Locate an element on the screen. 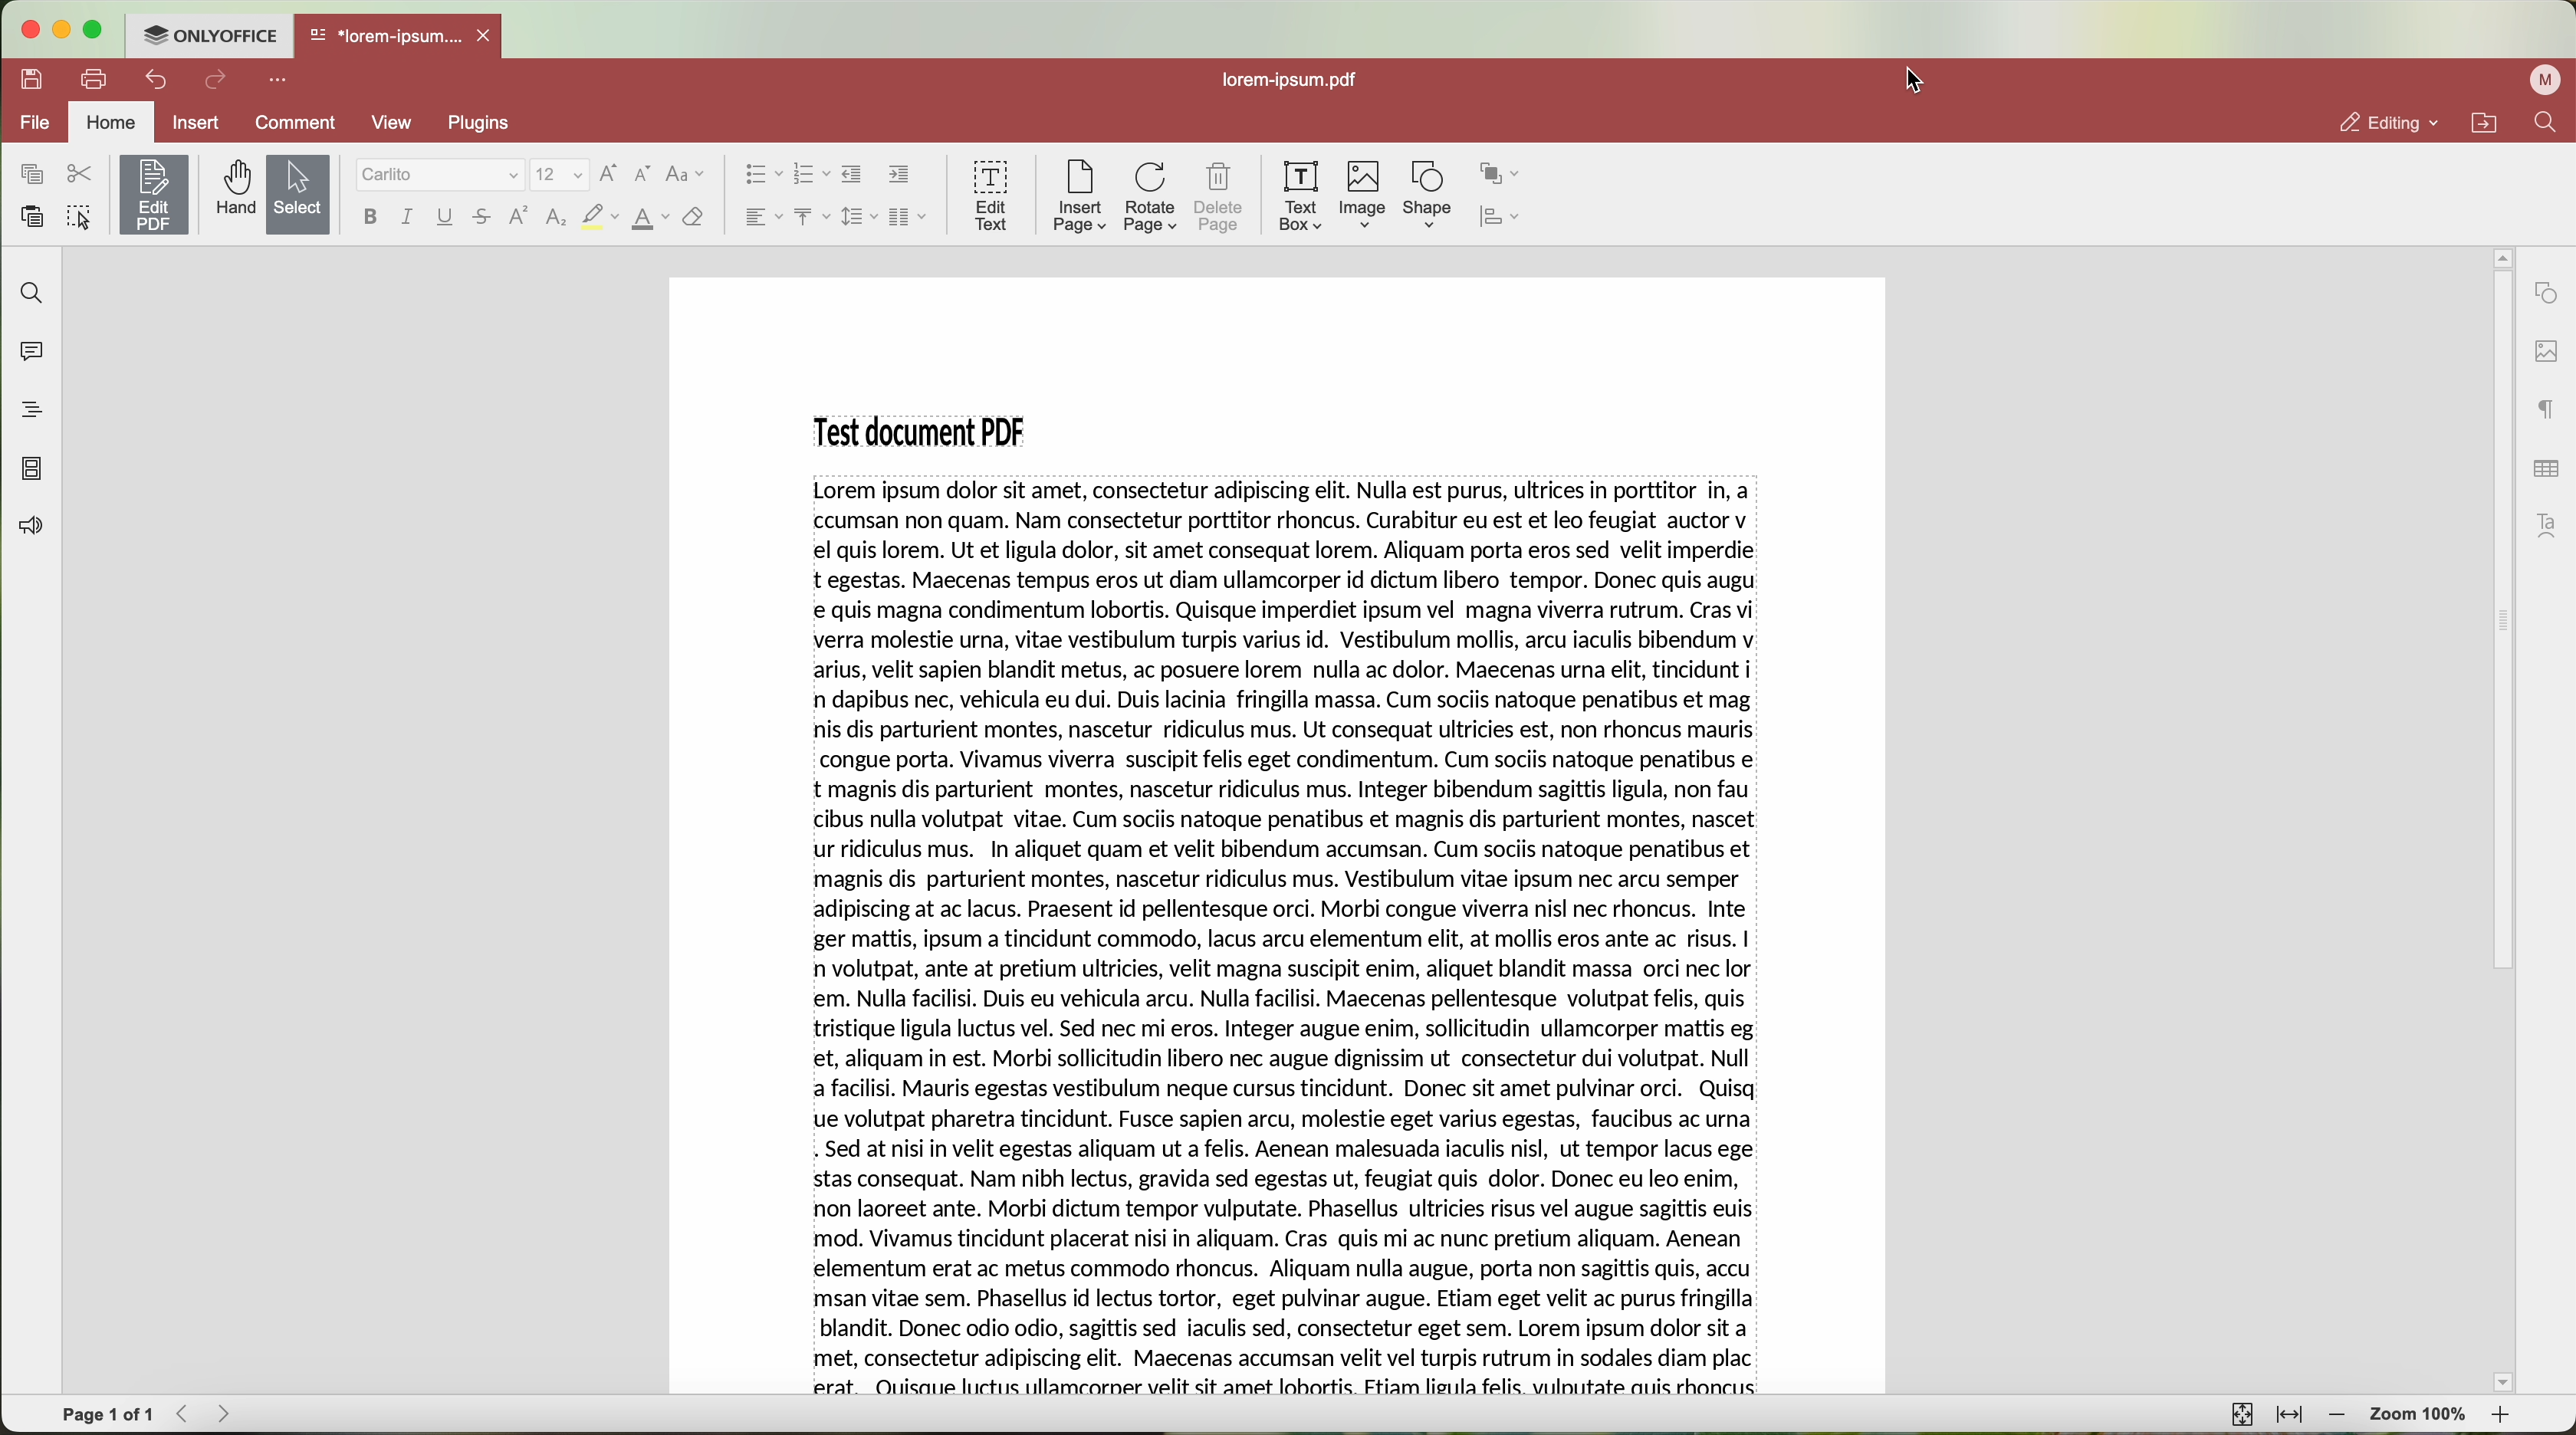 The height and width of the screenshot is (1435, 2576). edit text is located at coordinates (988, 197).